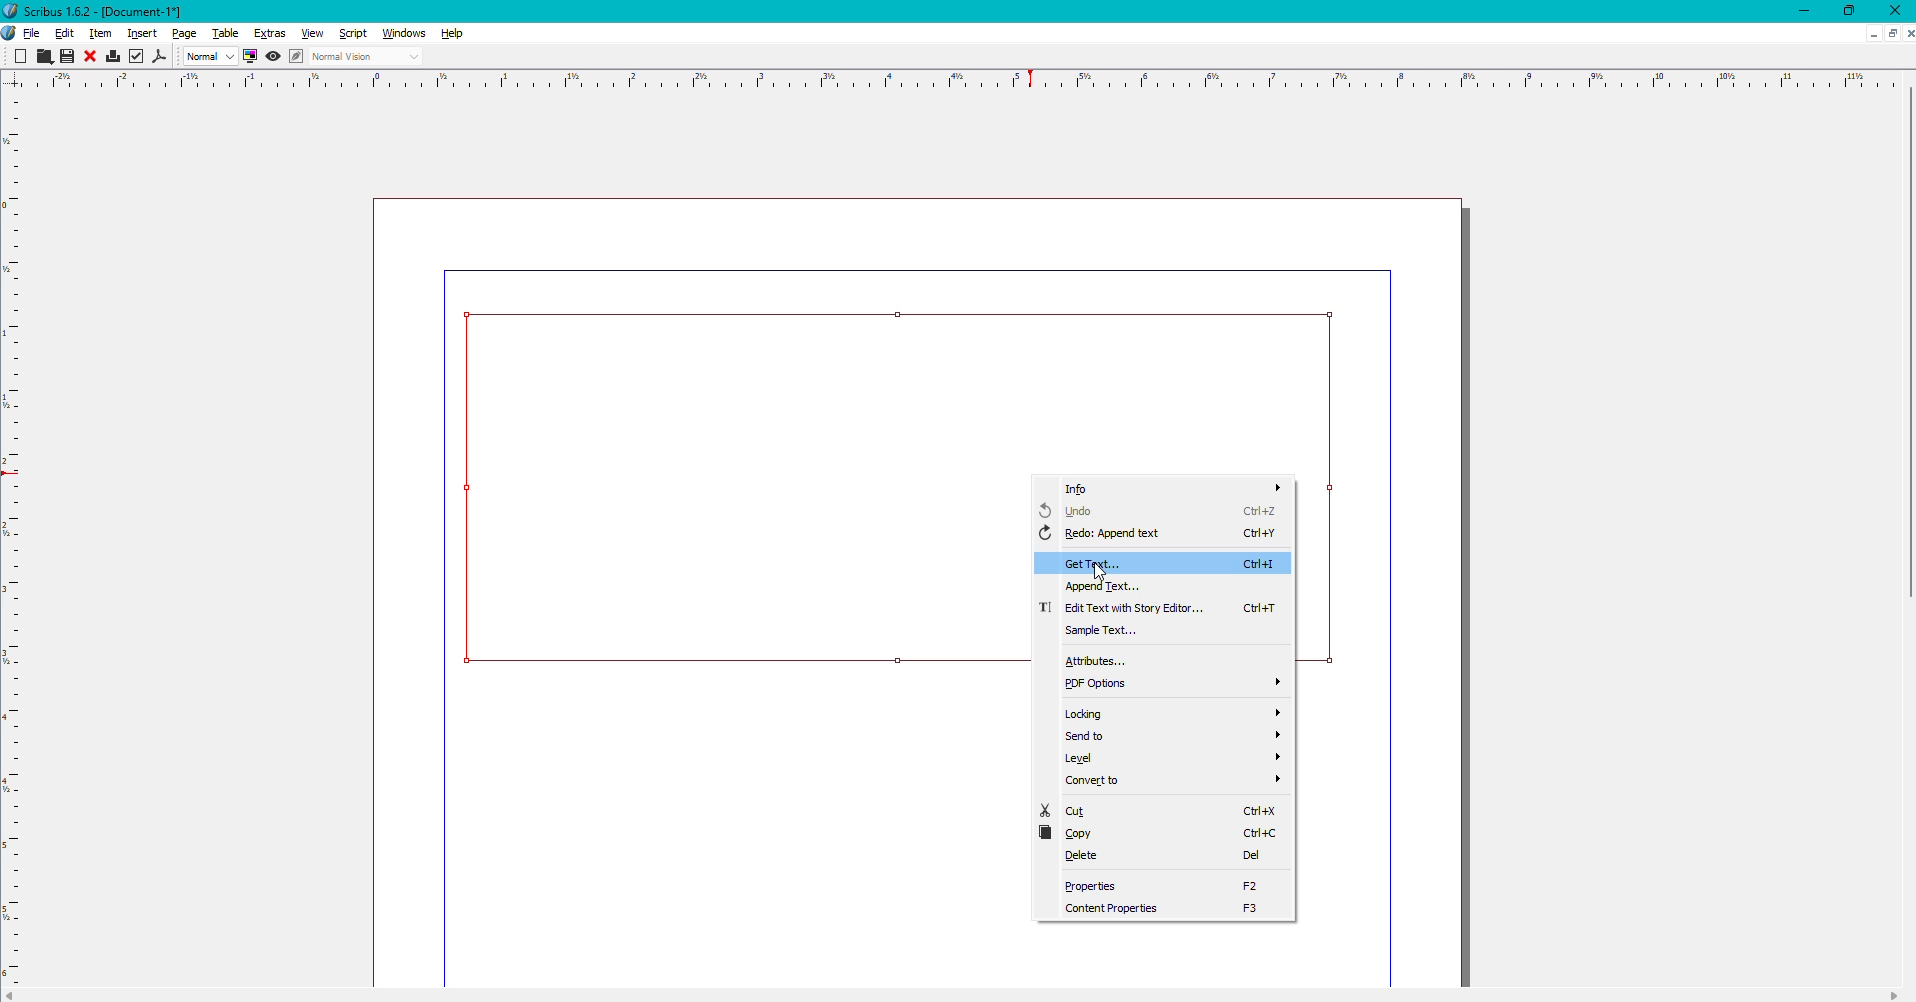 This screenshot has height=1002, width=1916. I want to click on Normal Vision, so click(358, 57).